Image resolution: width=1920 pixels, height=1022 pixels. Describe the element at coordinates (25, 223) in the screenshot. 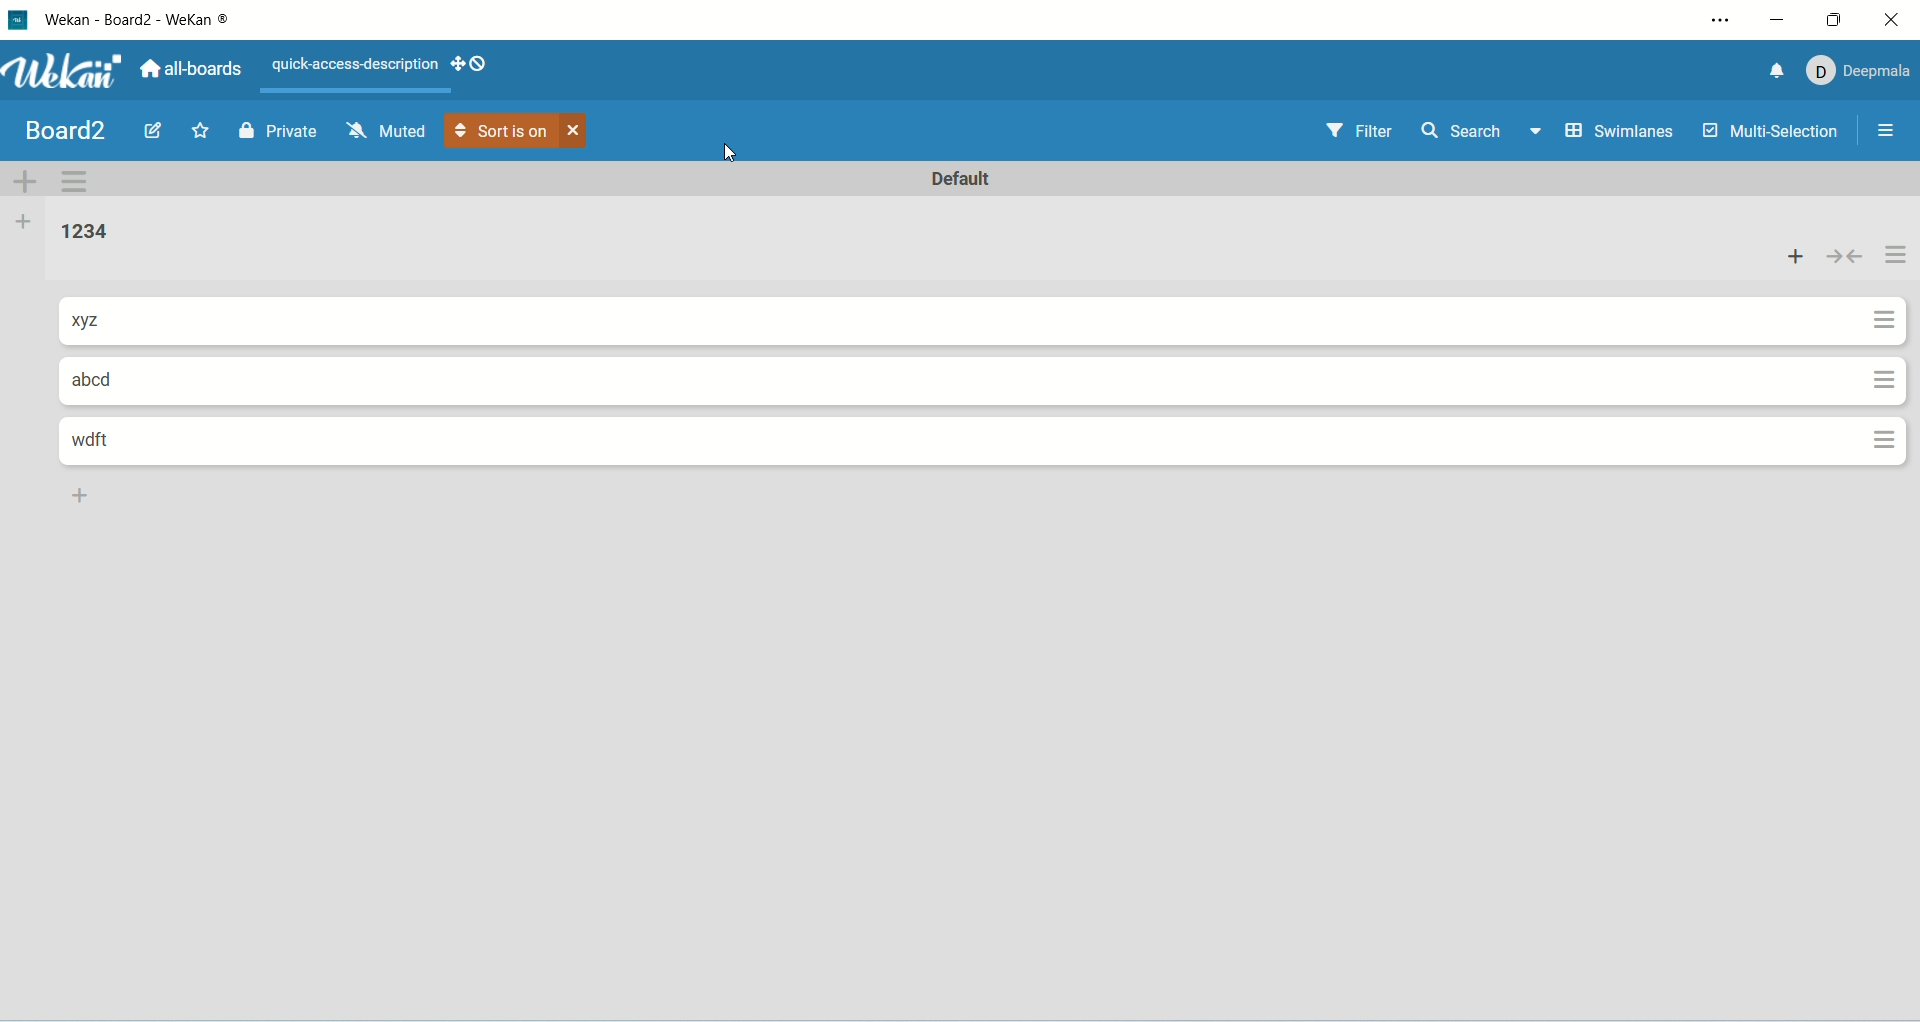

I see `add list` at that location.